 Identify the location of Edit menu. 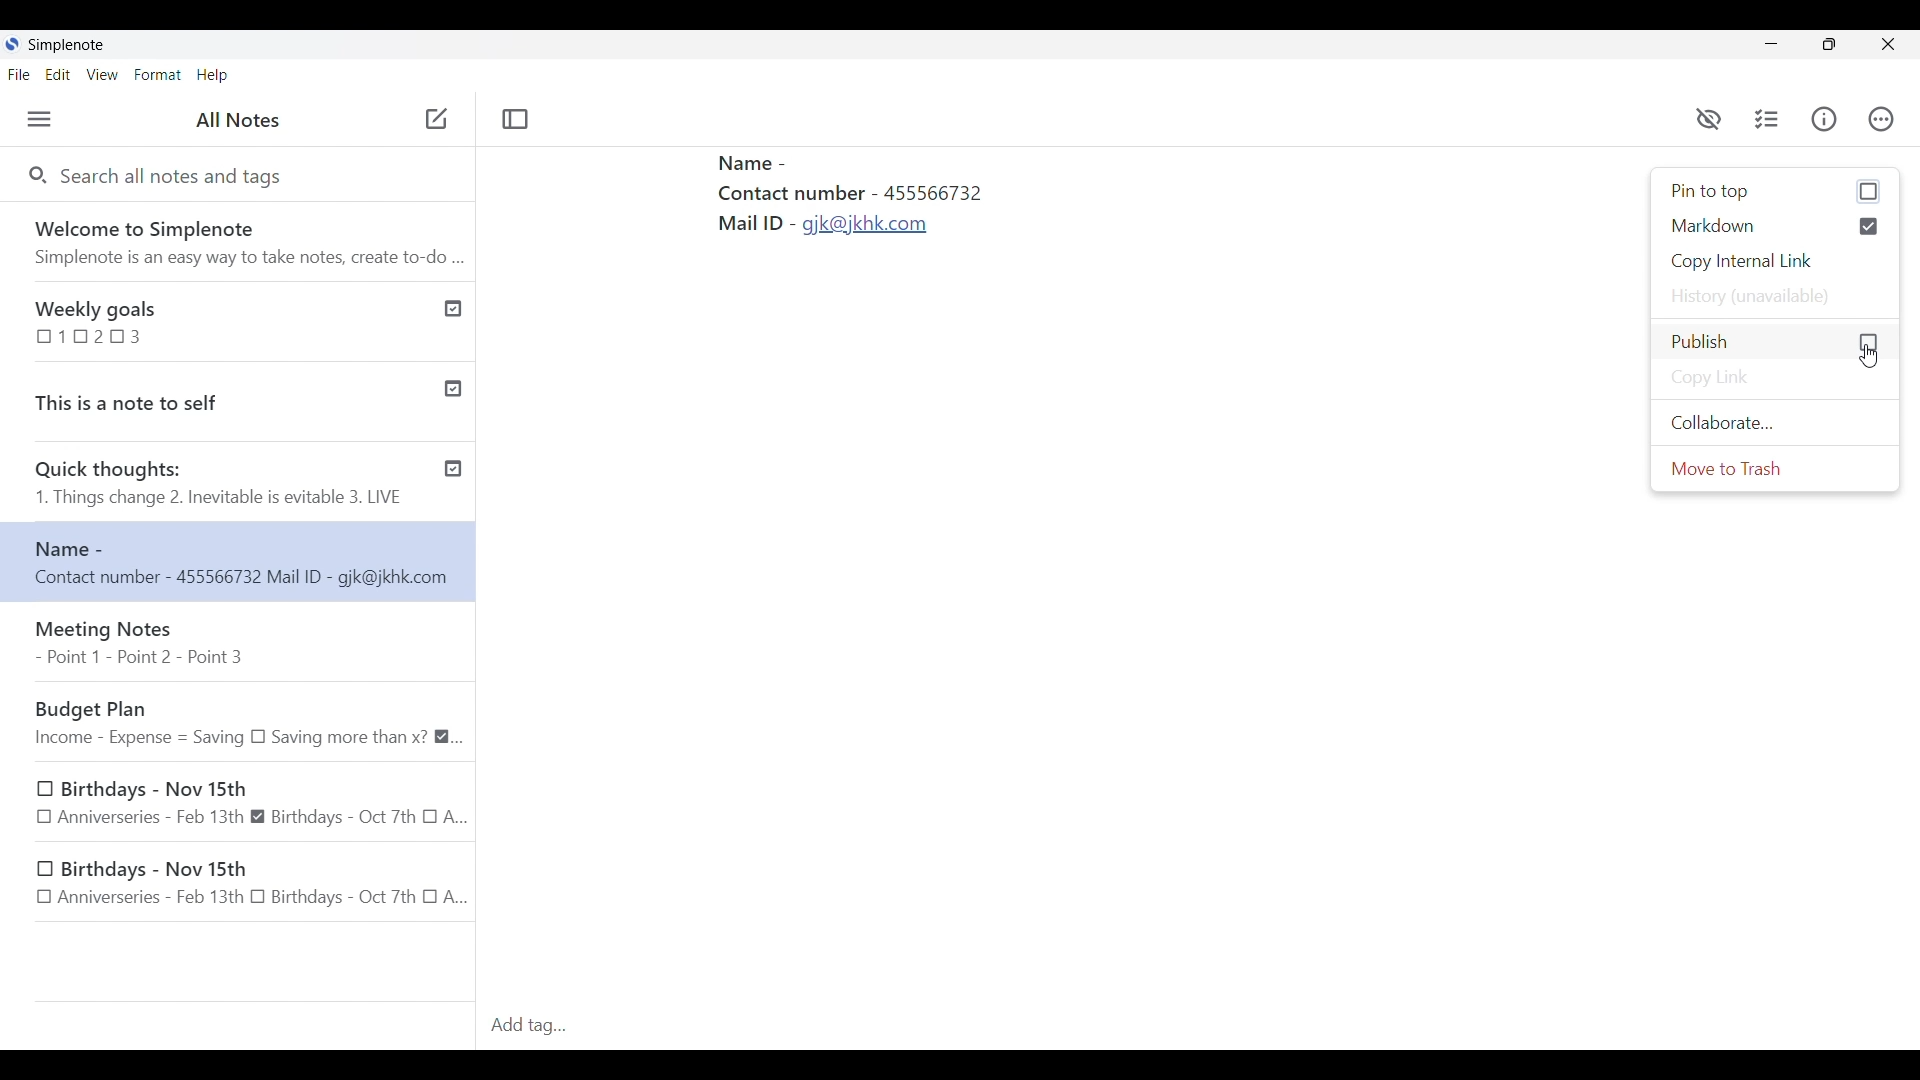
(58, 74).